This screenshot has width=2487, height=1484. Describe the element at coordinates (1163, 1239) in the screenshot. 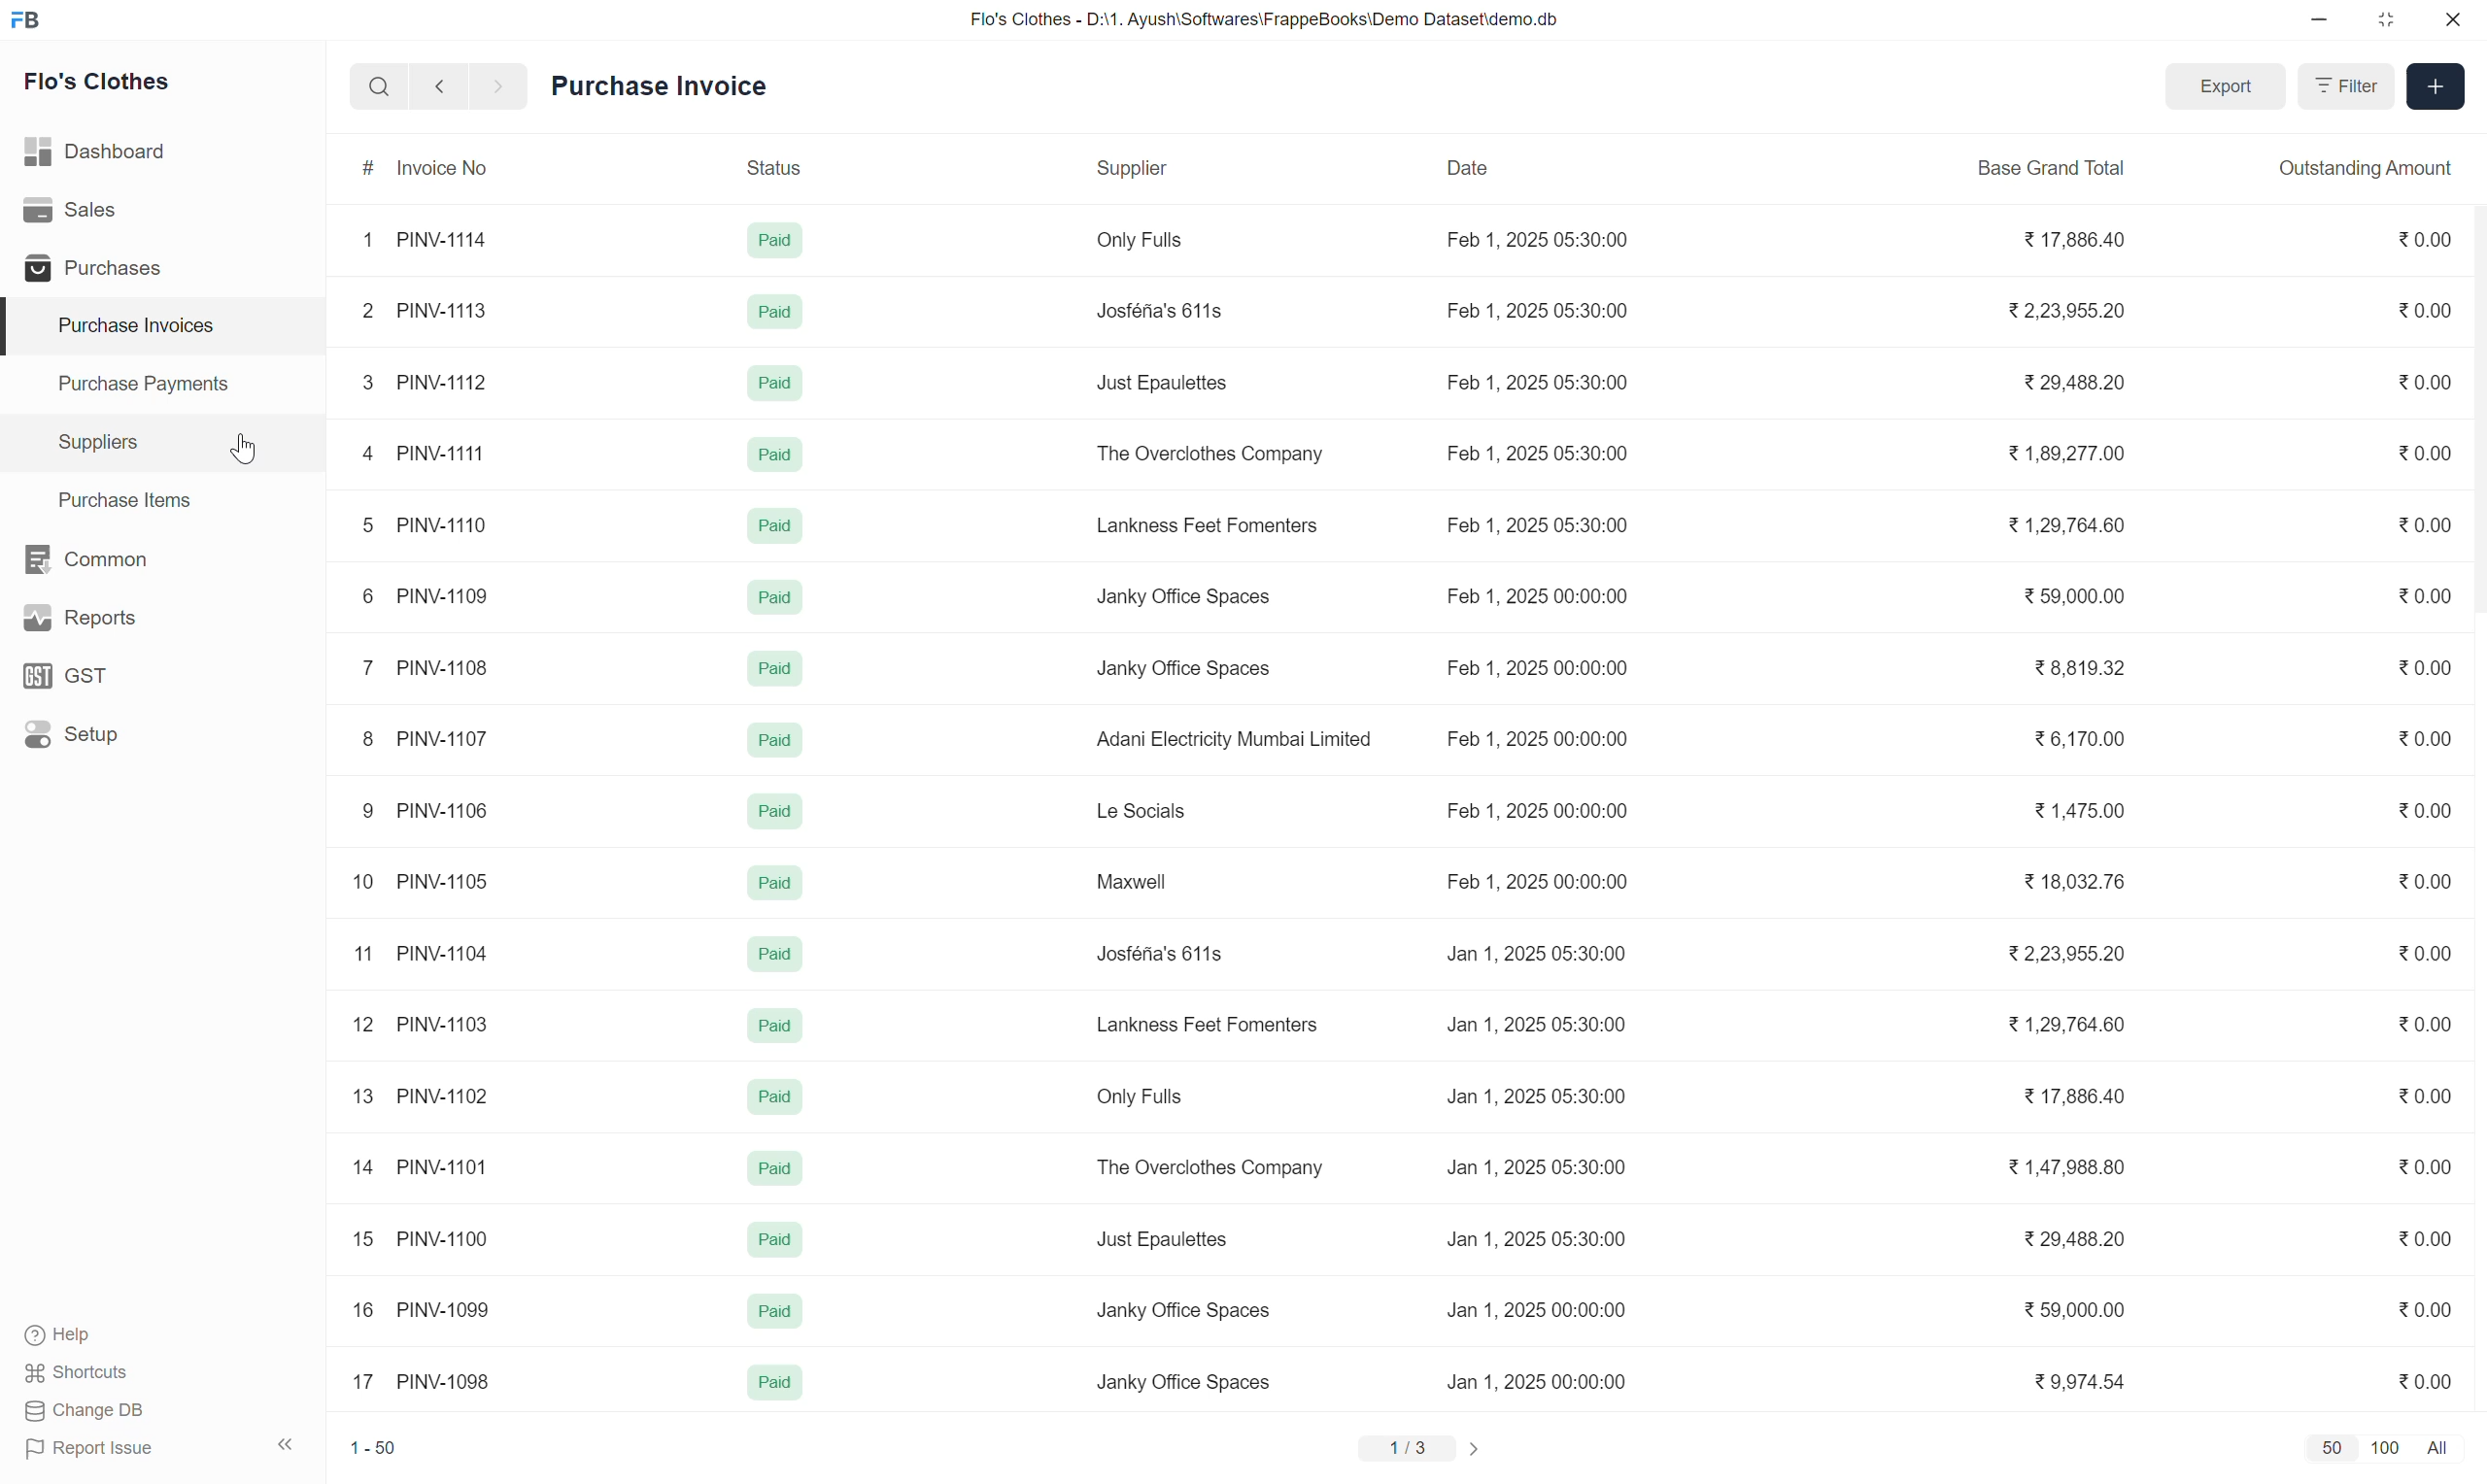

I see `Just Epaulettes` at that location.